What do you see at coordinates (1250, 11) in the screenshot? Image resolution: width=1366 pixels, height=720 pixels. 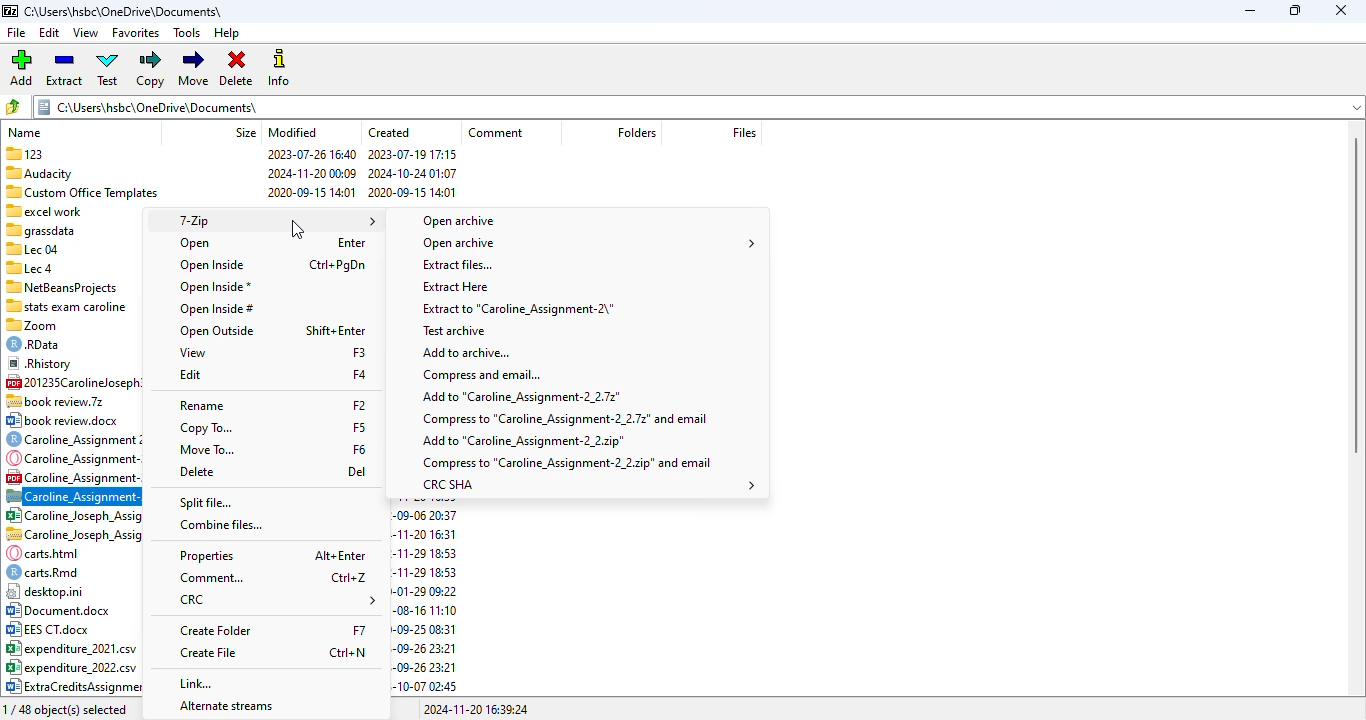 I see `minimize` at bounding box center [1250, 11].